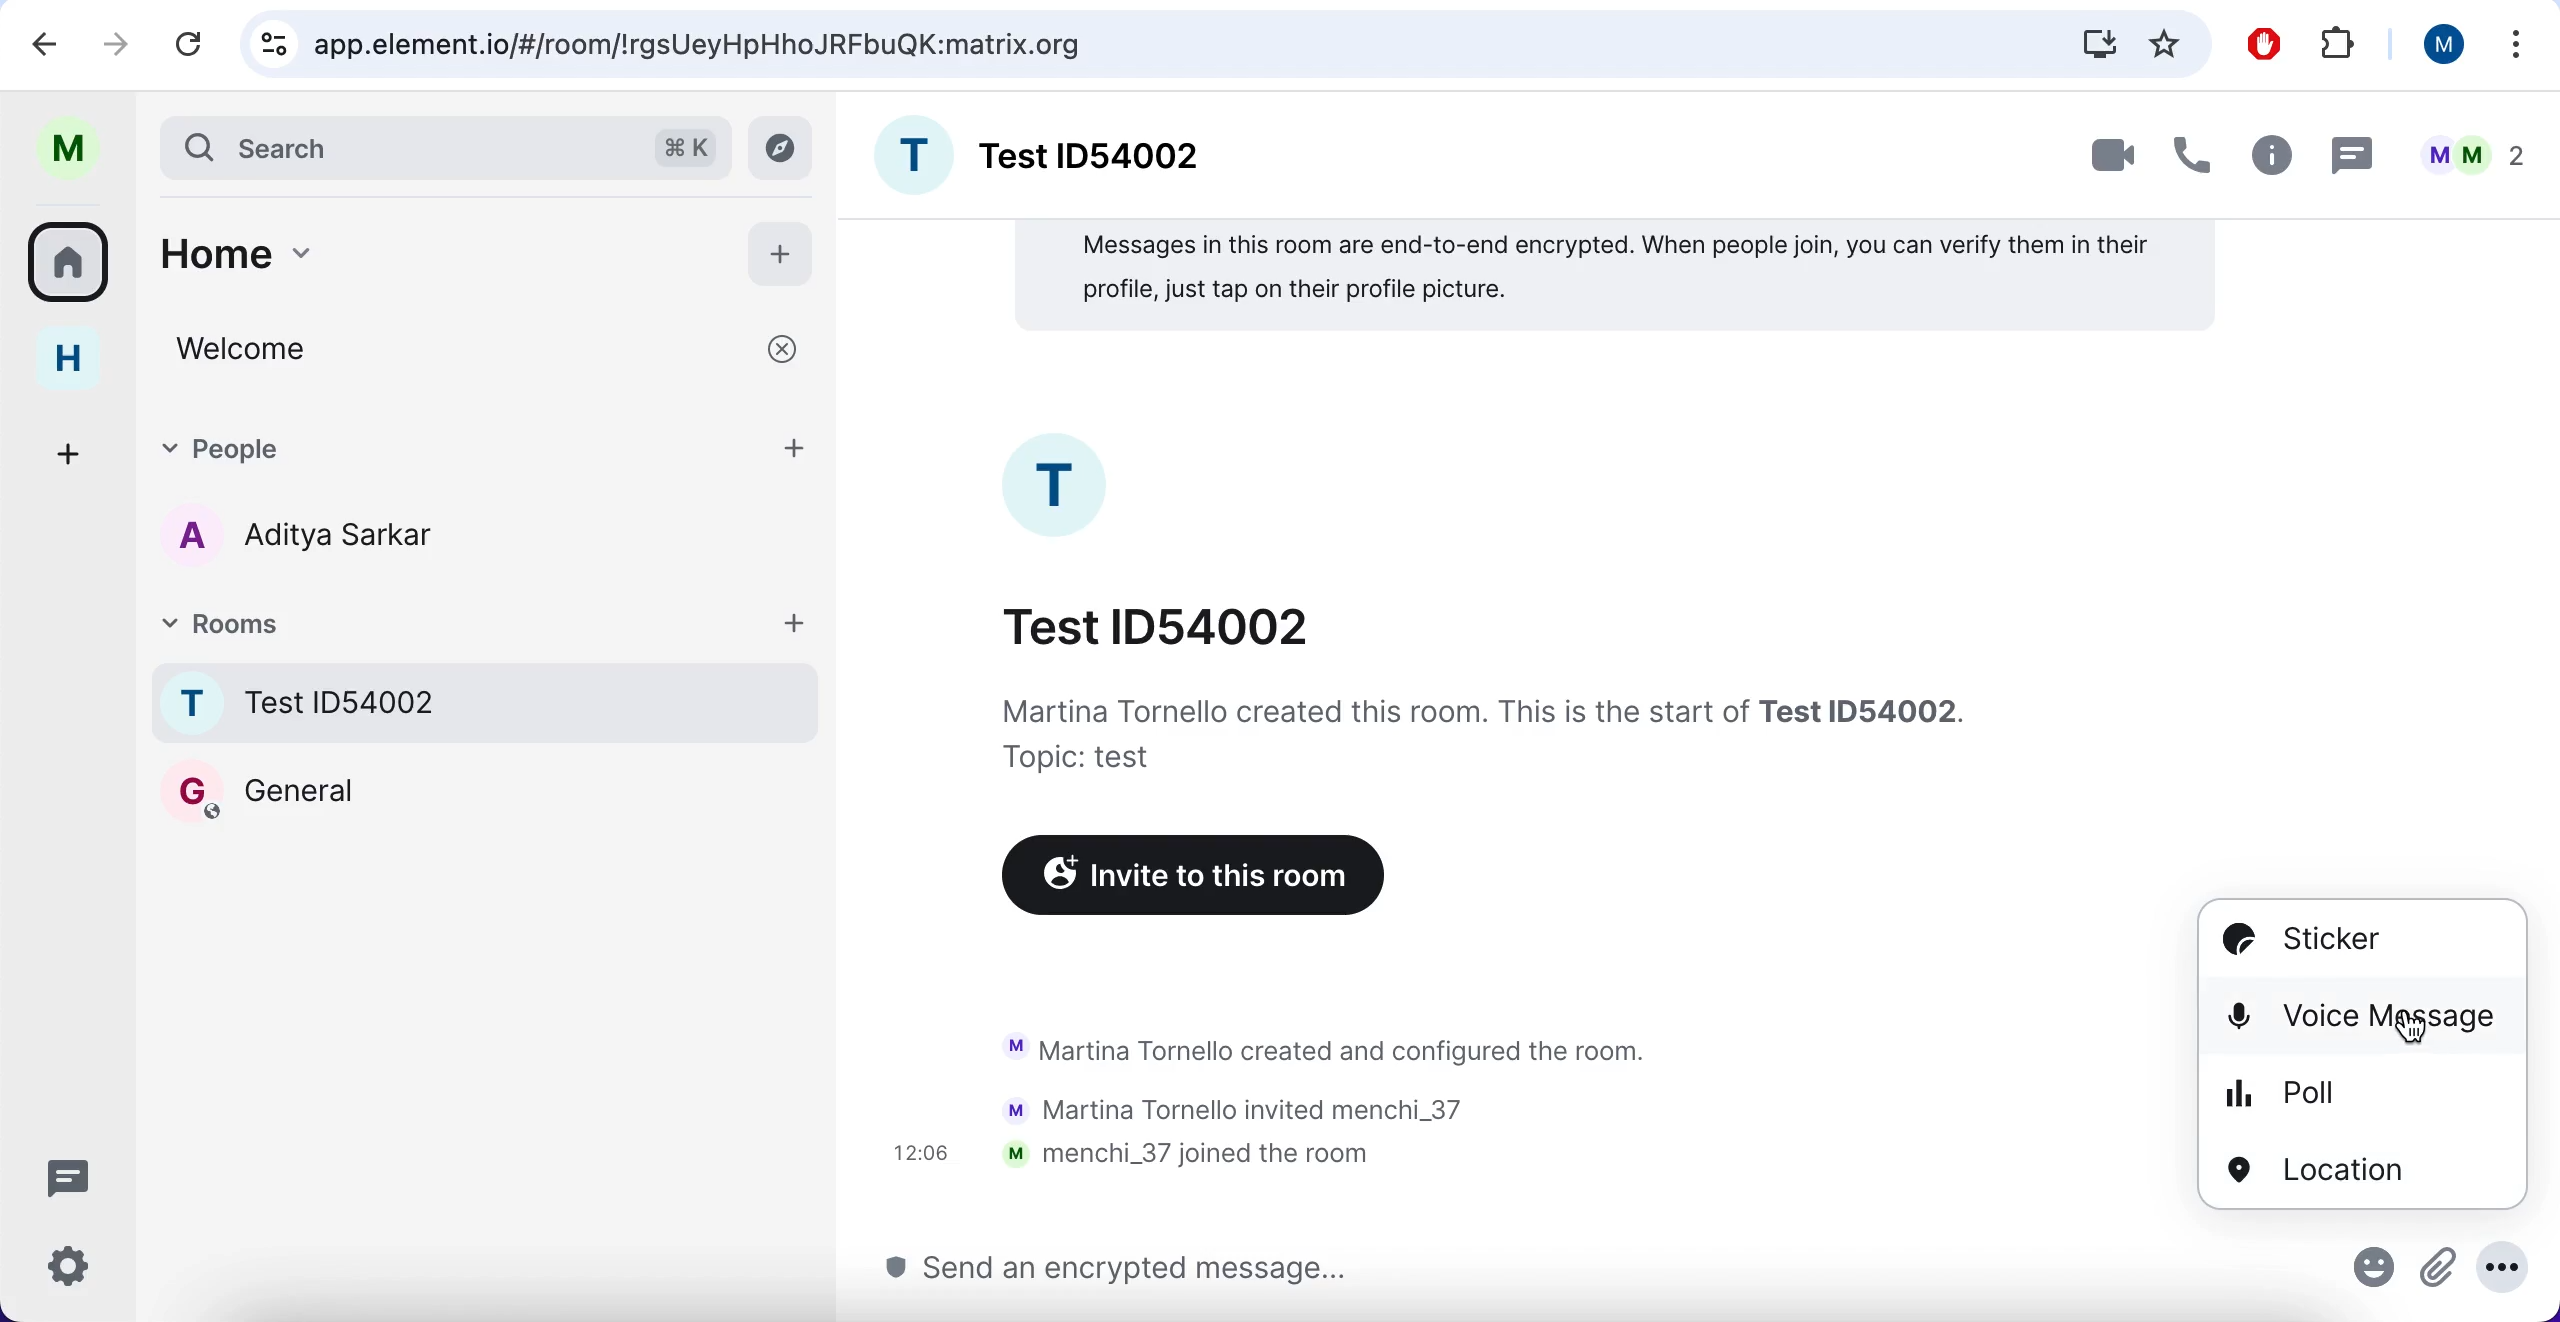 This screenshot has width=2560, height=1322. Describe the element at coordinates (70, 269) in the screenshot. I see `all rooms` at that location.